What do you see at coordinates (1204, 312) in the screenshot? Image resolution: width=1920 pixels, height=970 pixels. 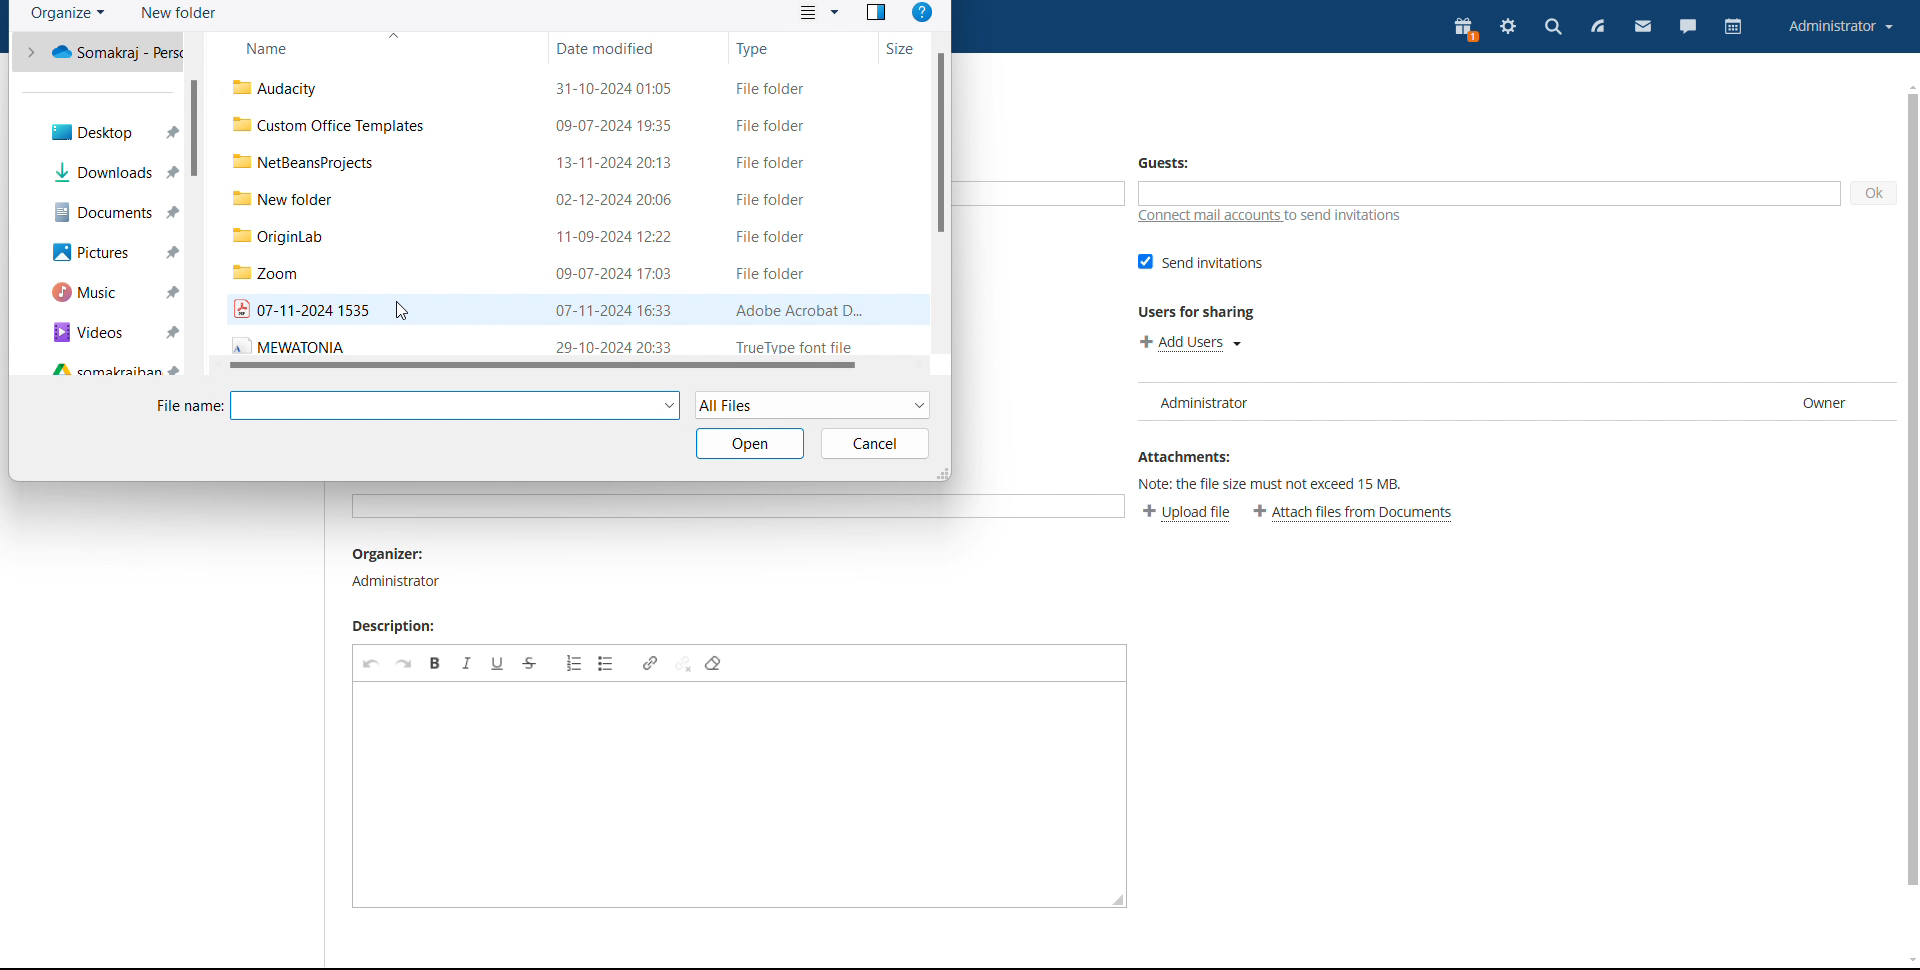 I see `users for sharing` at bounding box center [1204, 312].